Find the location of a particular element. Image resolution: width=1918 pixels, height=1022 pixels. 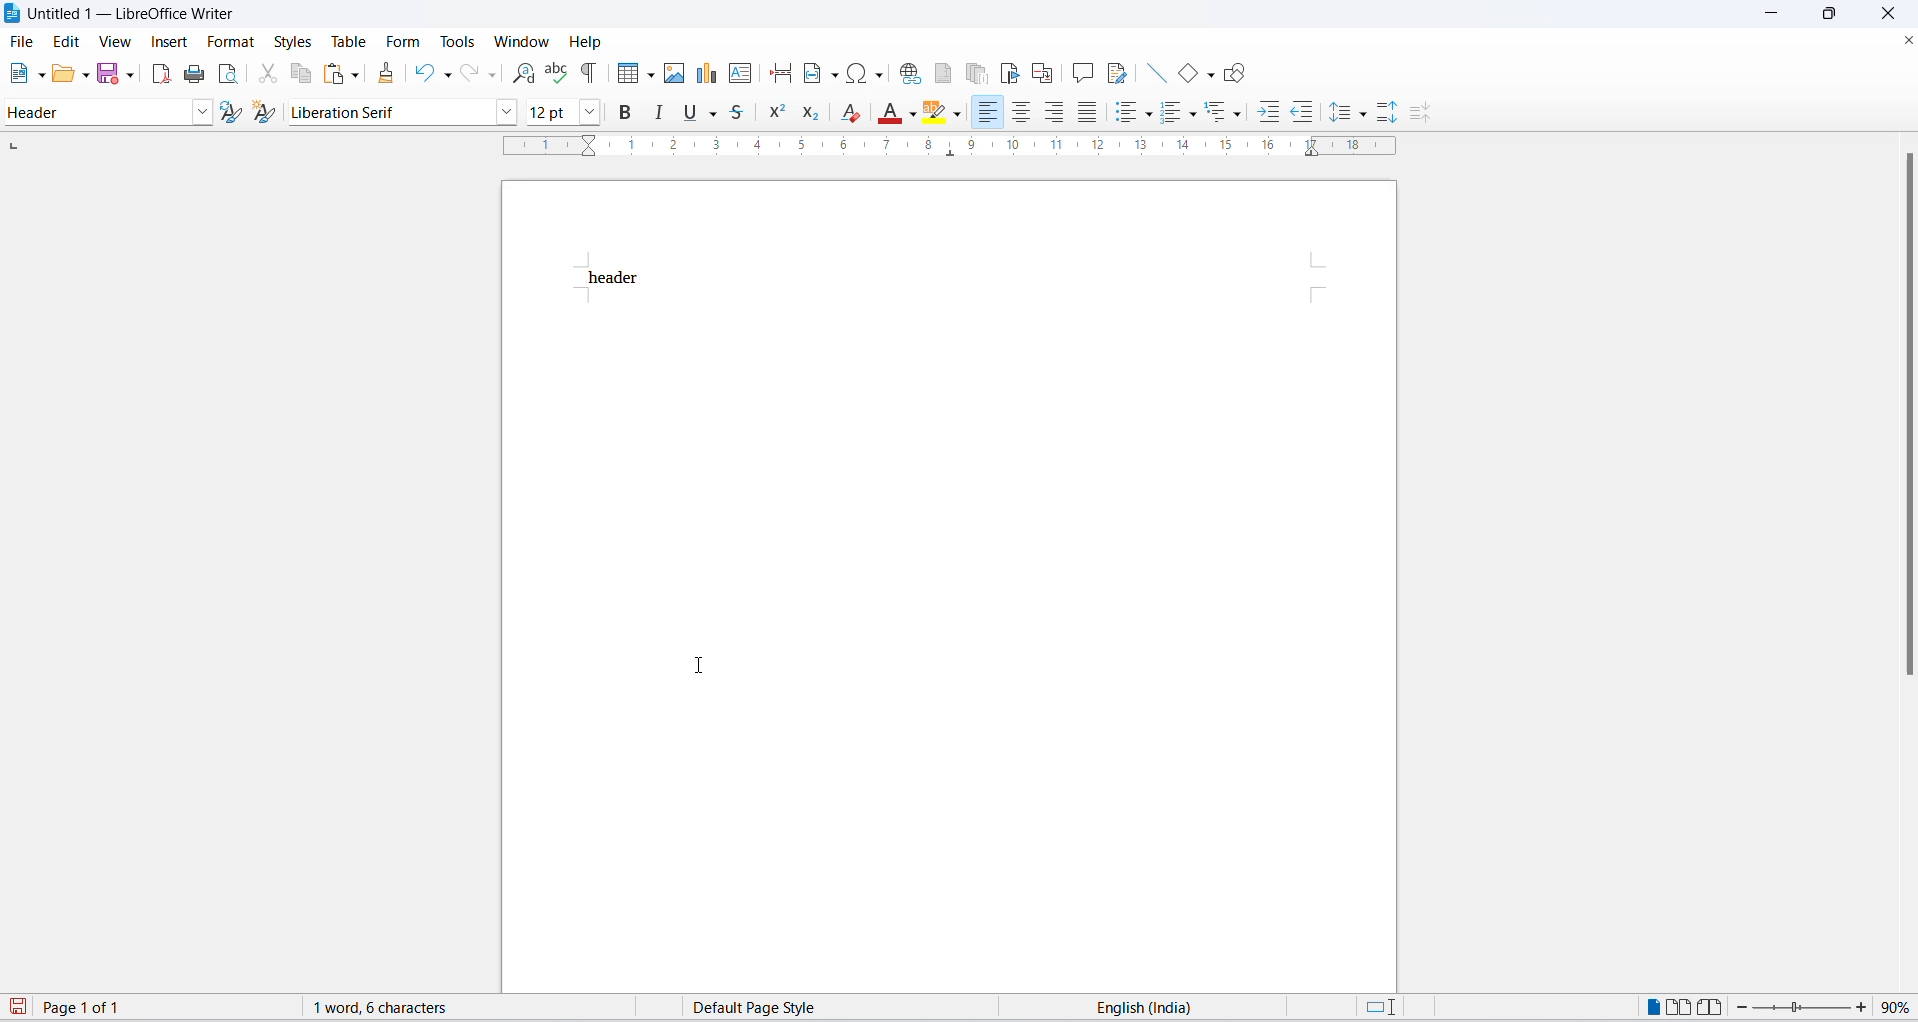

 is located at coordinates (1893, 12).